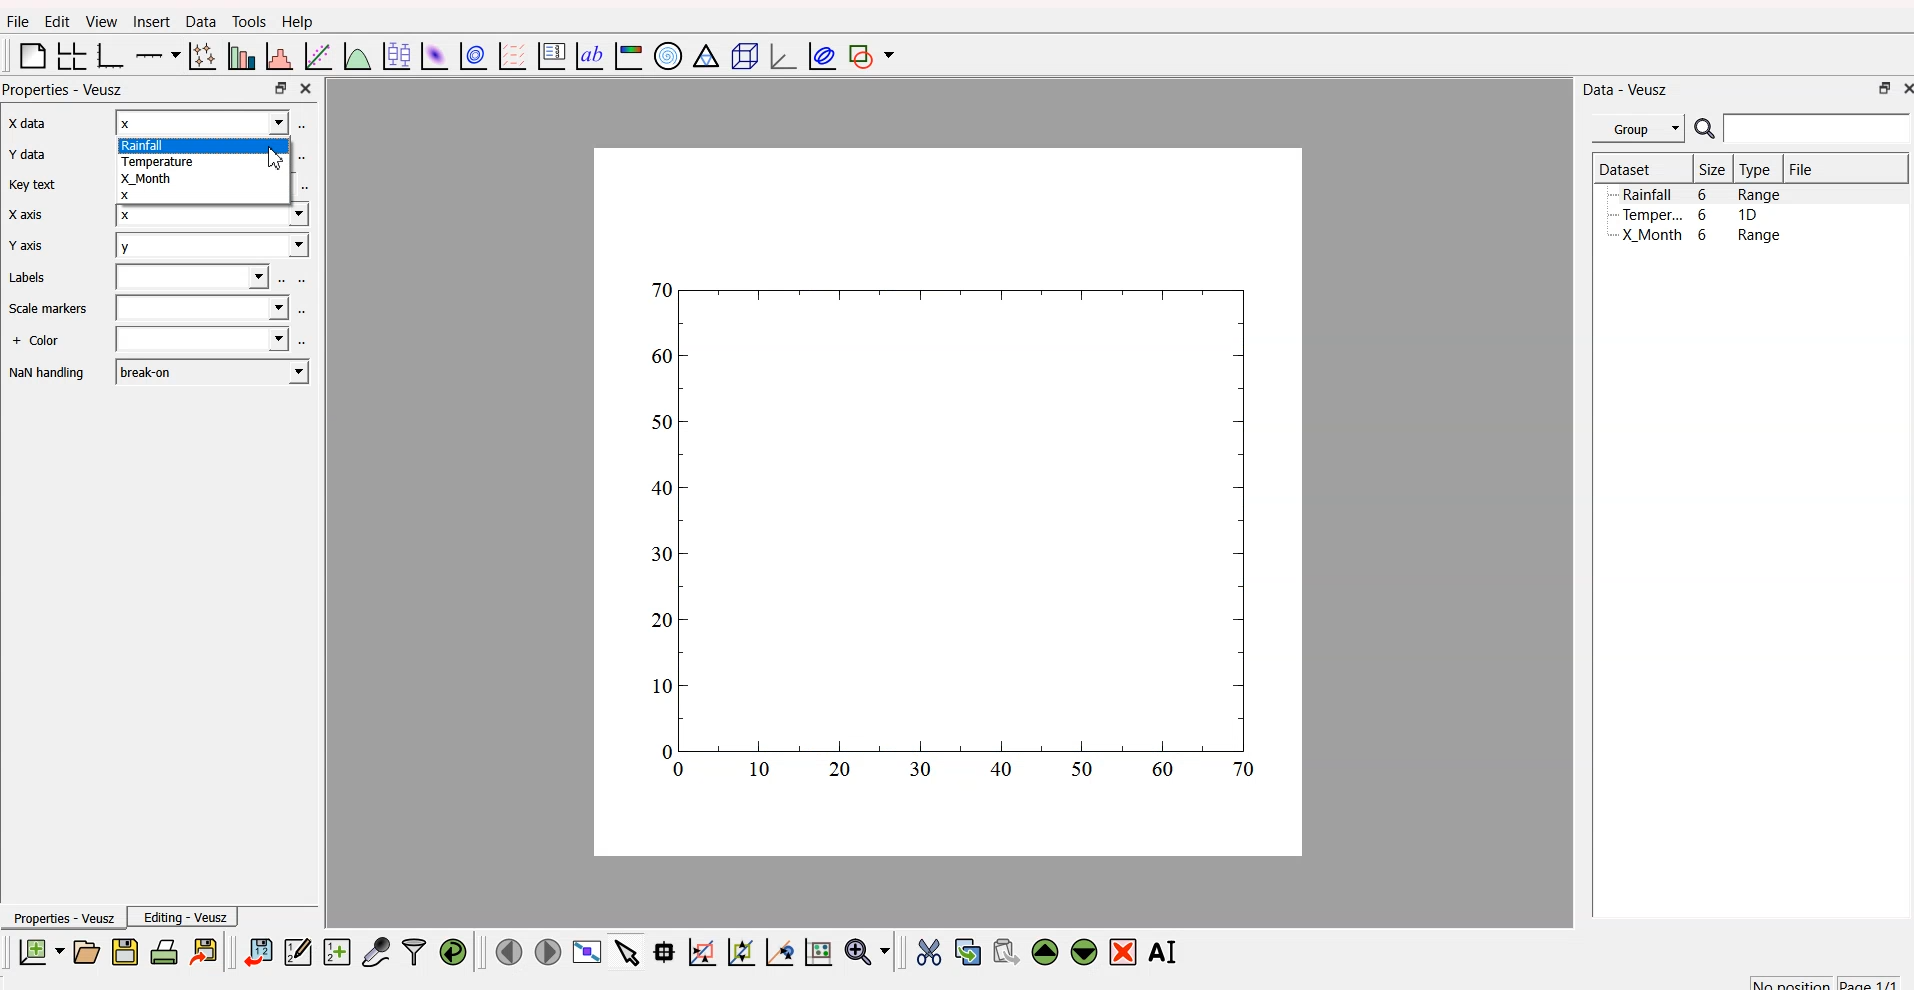  What do you see at coordinates (1756, 170) in the screenshot?
I see `Type` at bounding box center [1756, 170].